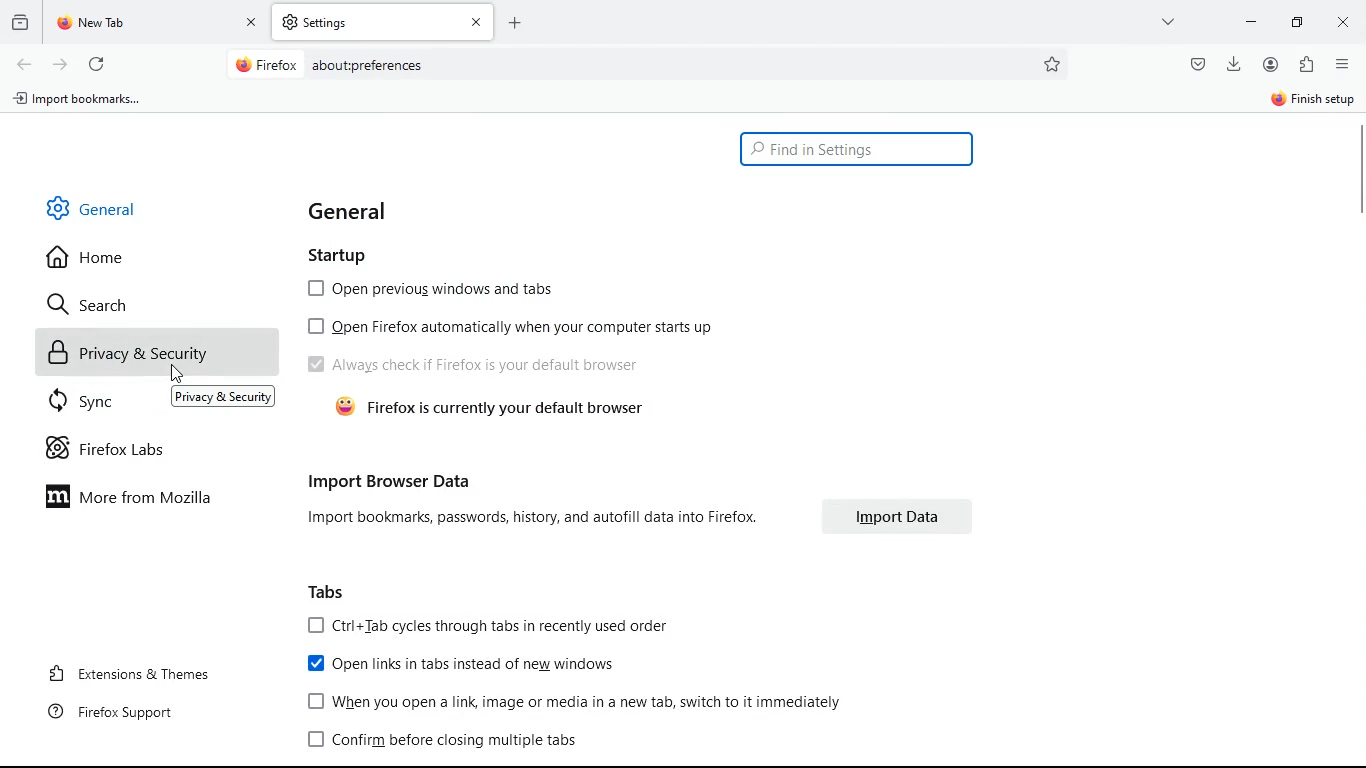 This screenshot has width=1366, height=768. I want to click on general, so click(93, 201).